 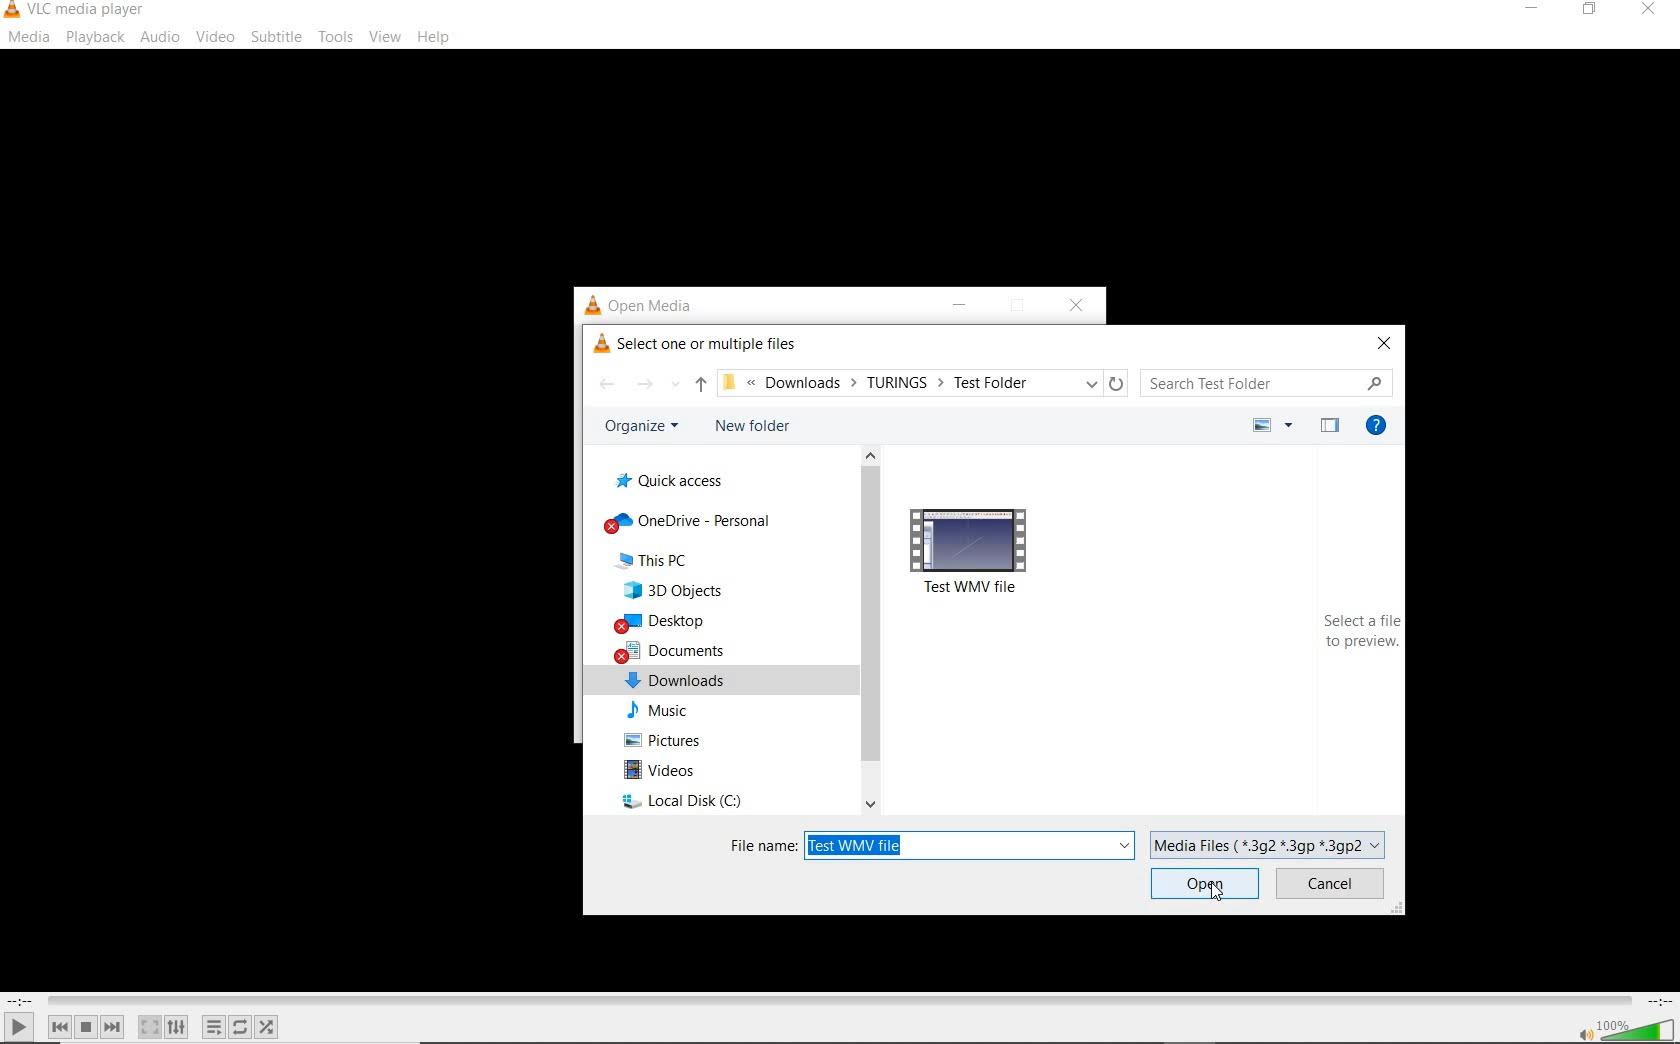 What do you see at coordinates (214, 1027) in the screenshot?
I see `toggle playlist` at bounding box center [214, 1027].